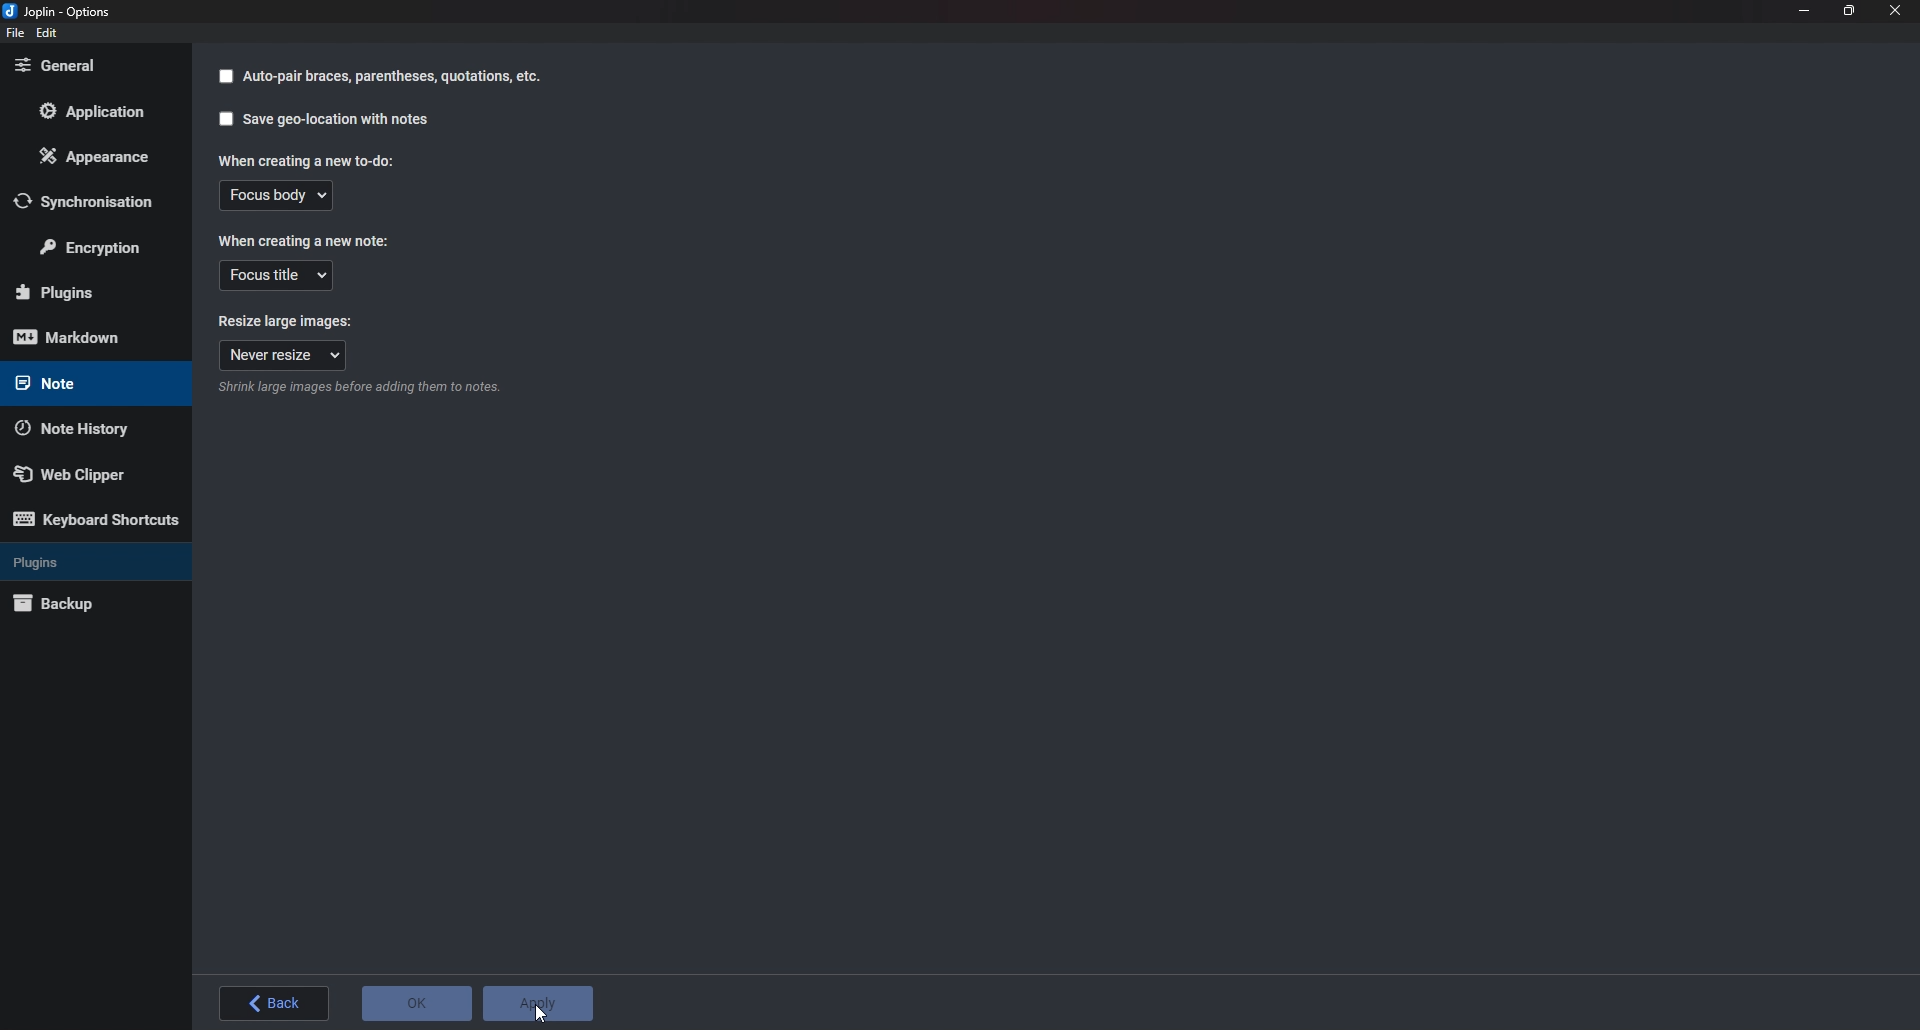 This screenshot has height=1030, width=1920. I want to click on Application, so click(98, 111).